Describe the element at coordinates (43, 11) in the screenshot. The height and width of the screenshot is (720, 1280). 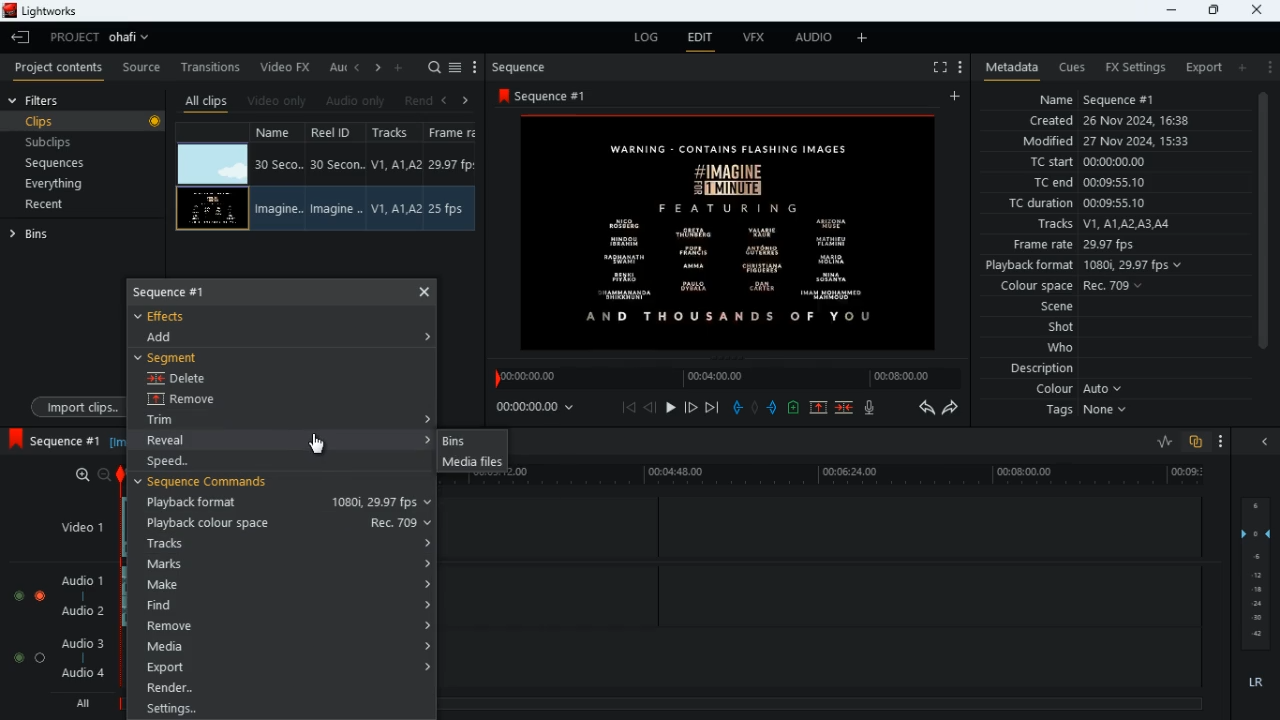
I see `lightworks` at that location.